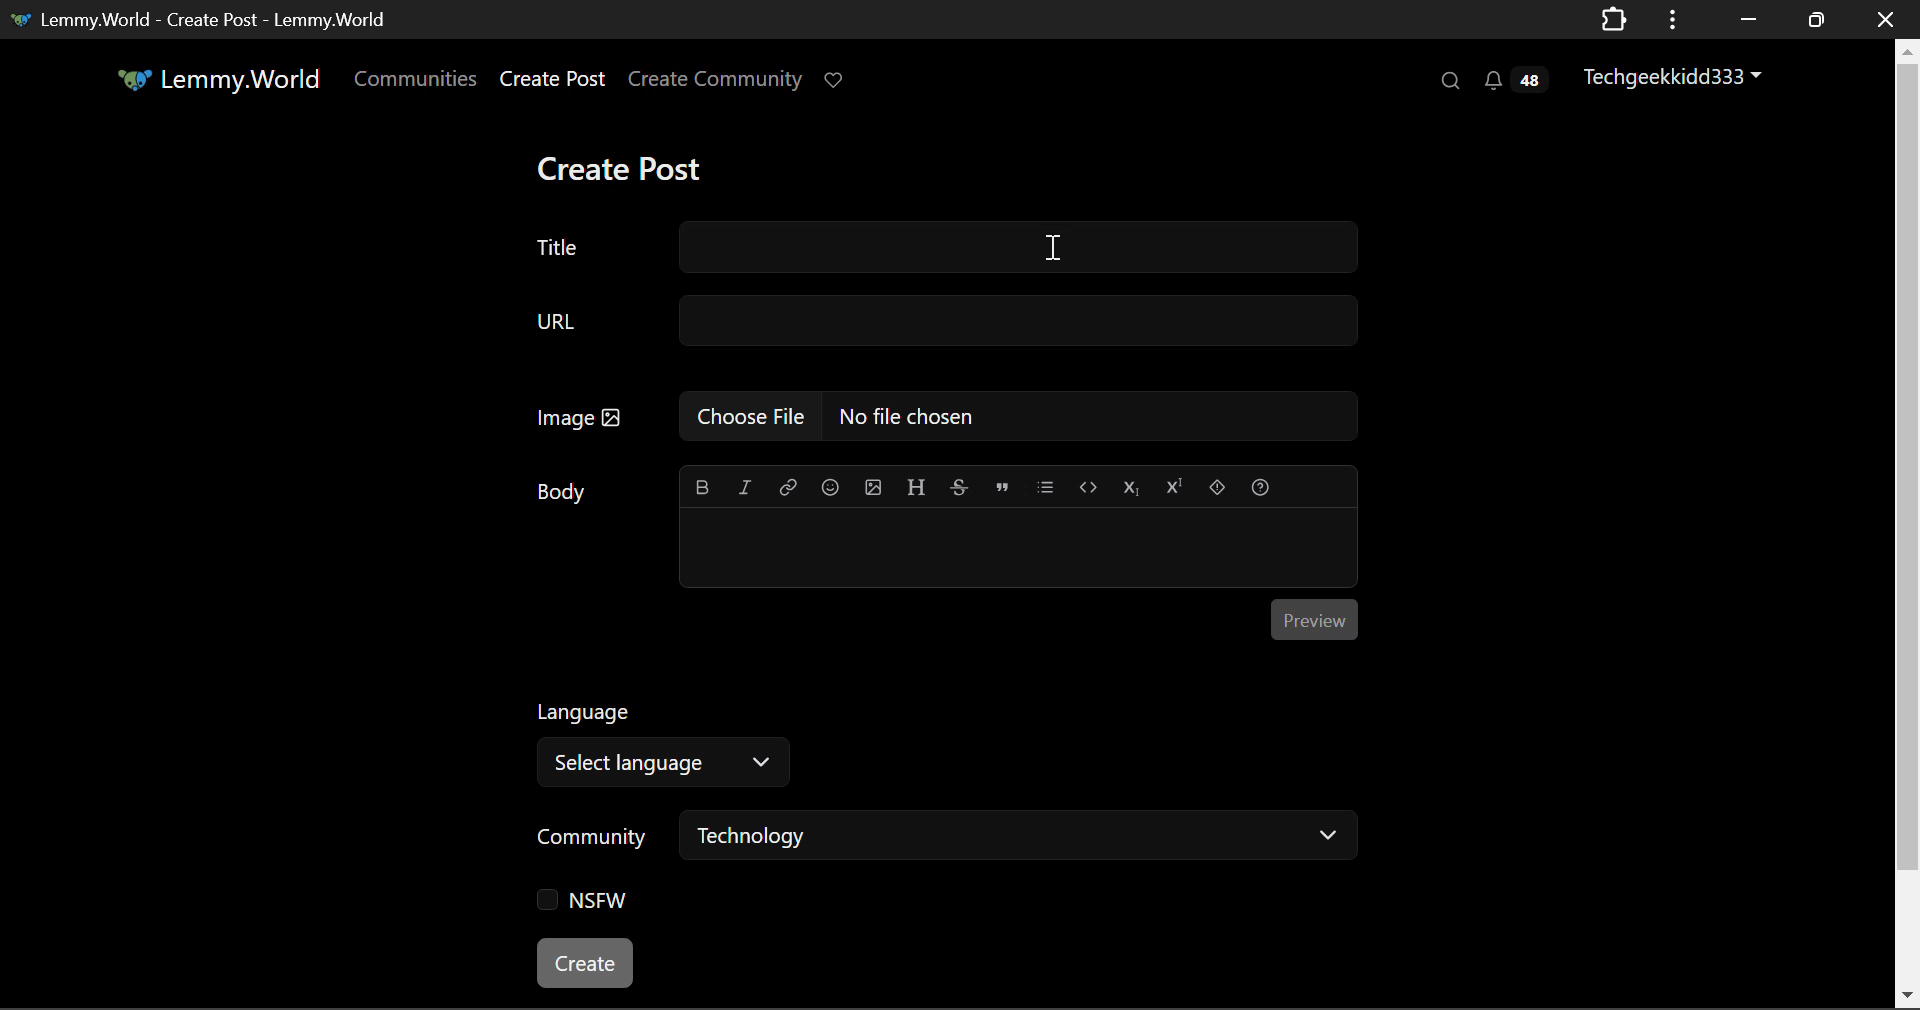  Describe the element at coordinates (872, 485) in the screenshot. I see `upload image` at that location.